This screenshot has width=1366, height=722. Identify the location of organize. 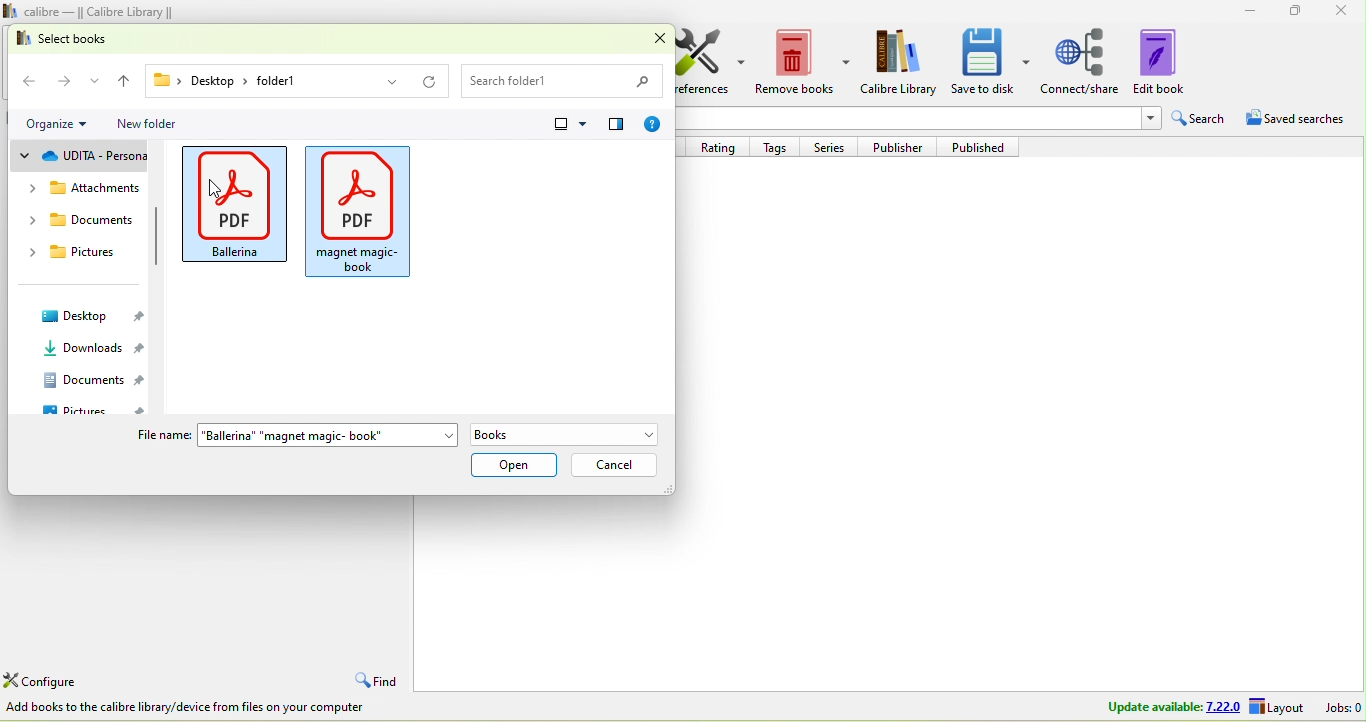
(63, 125).